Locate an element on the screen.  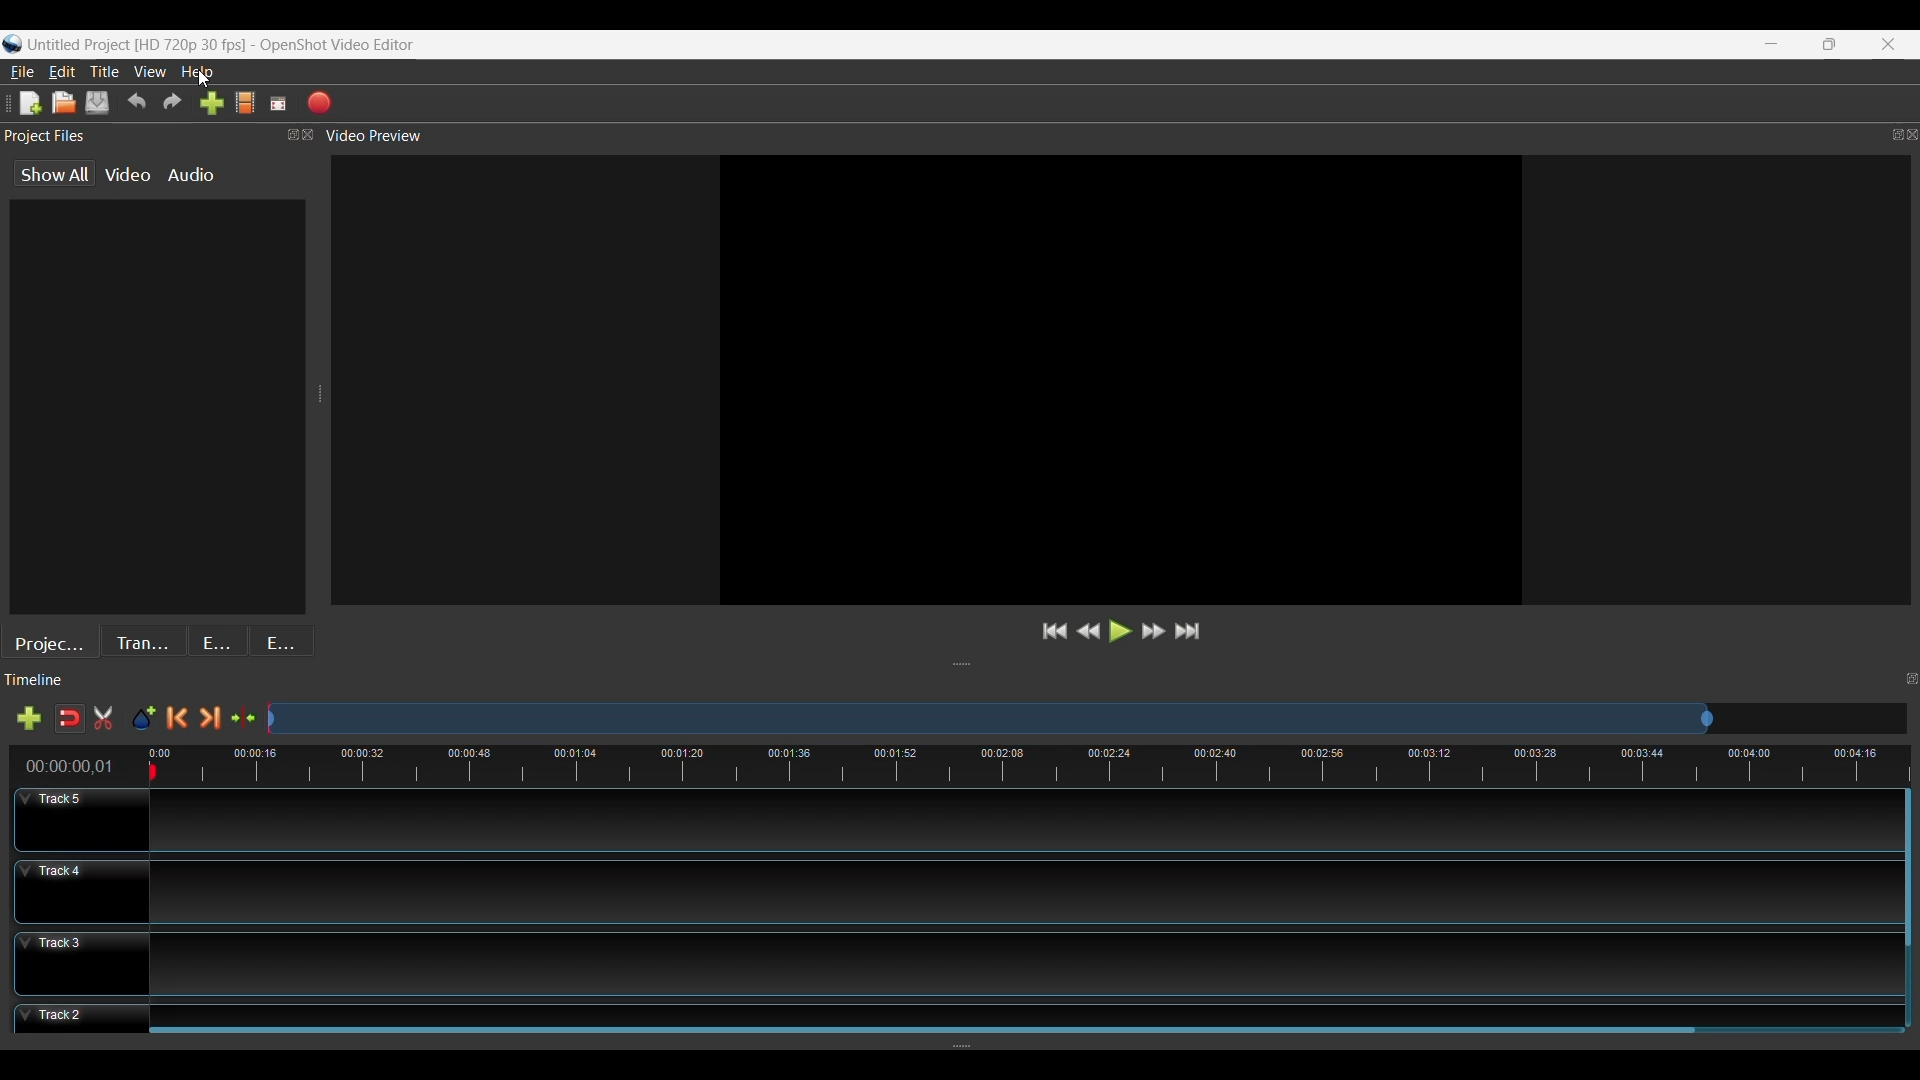
Audio is located at coordinates (190, 176).